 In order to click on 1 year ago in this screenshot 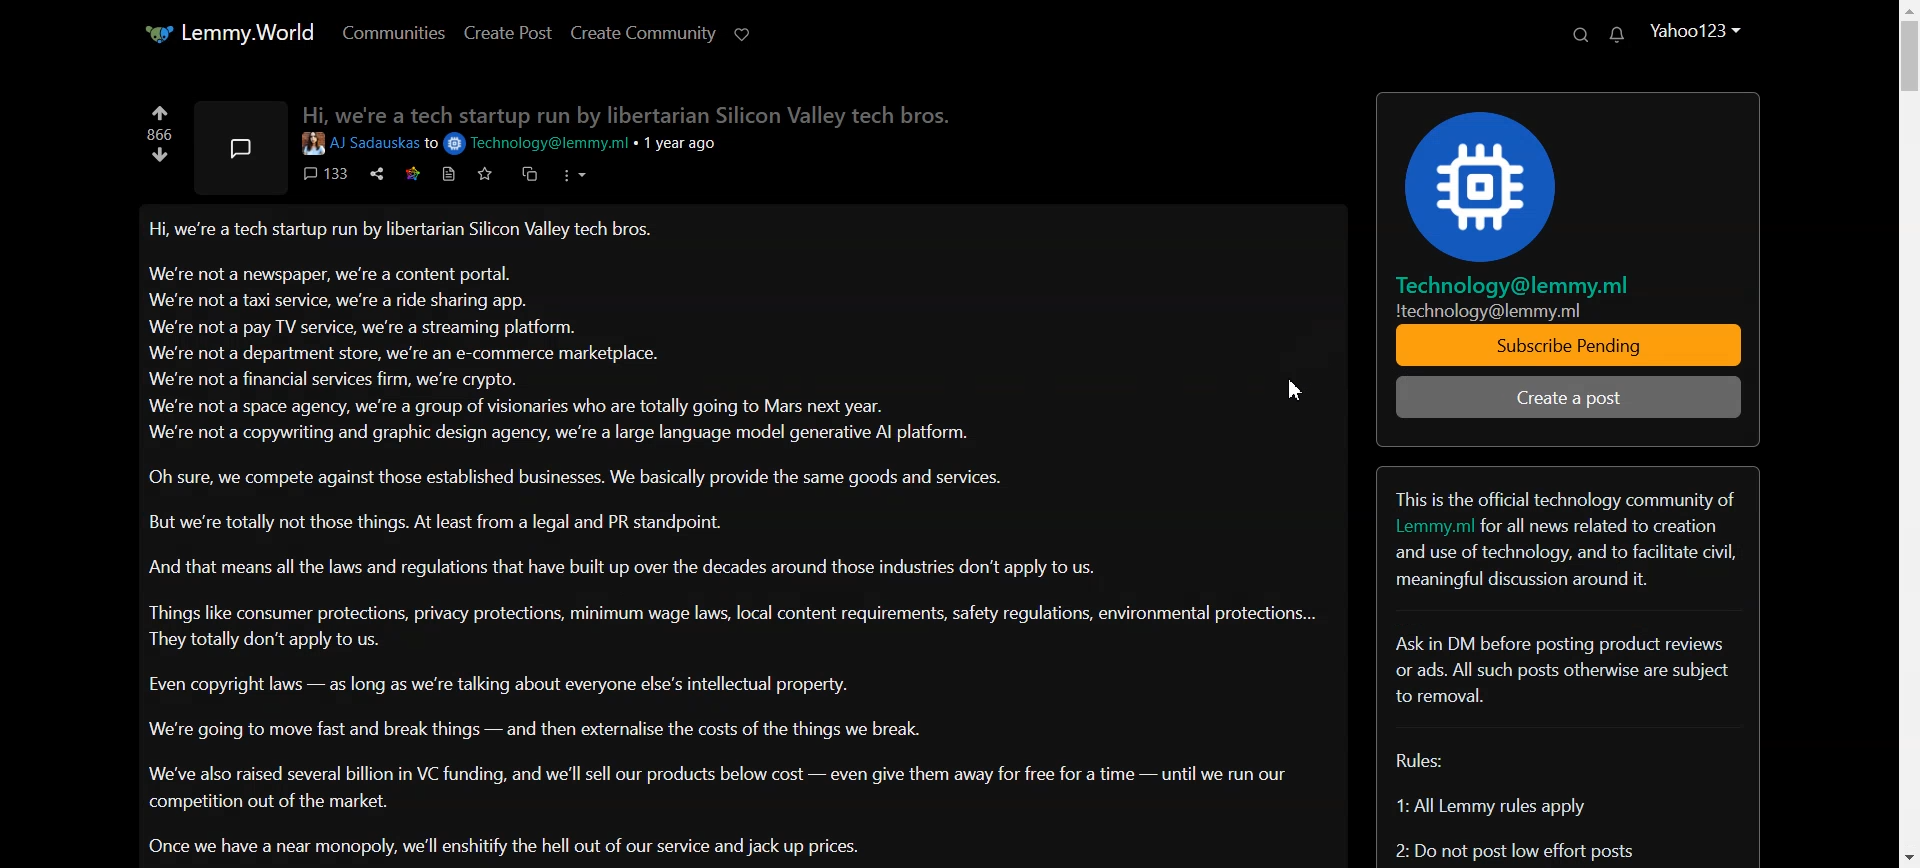, I will do `click(688, 144)`.